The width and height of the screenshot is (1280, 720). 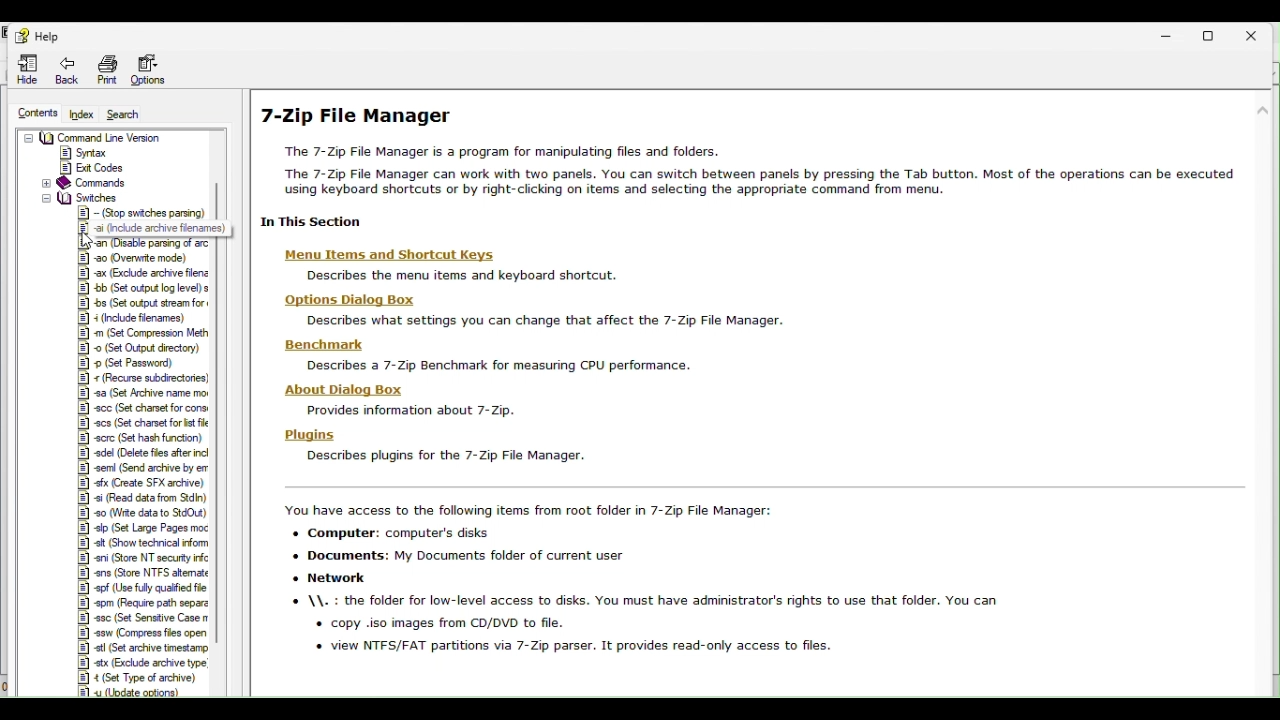 I want to click on Set output log level) s, so click(x=146, y=287).